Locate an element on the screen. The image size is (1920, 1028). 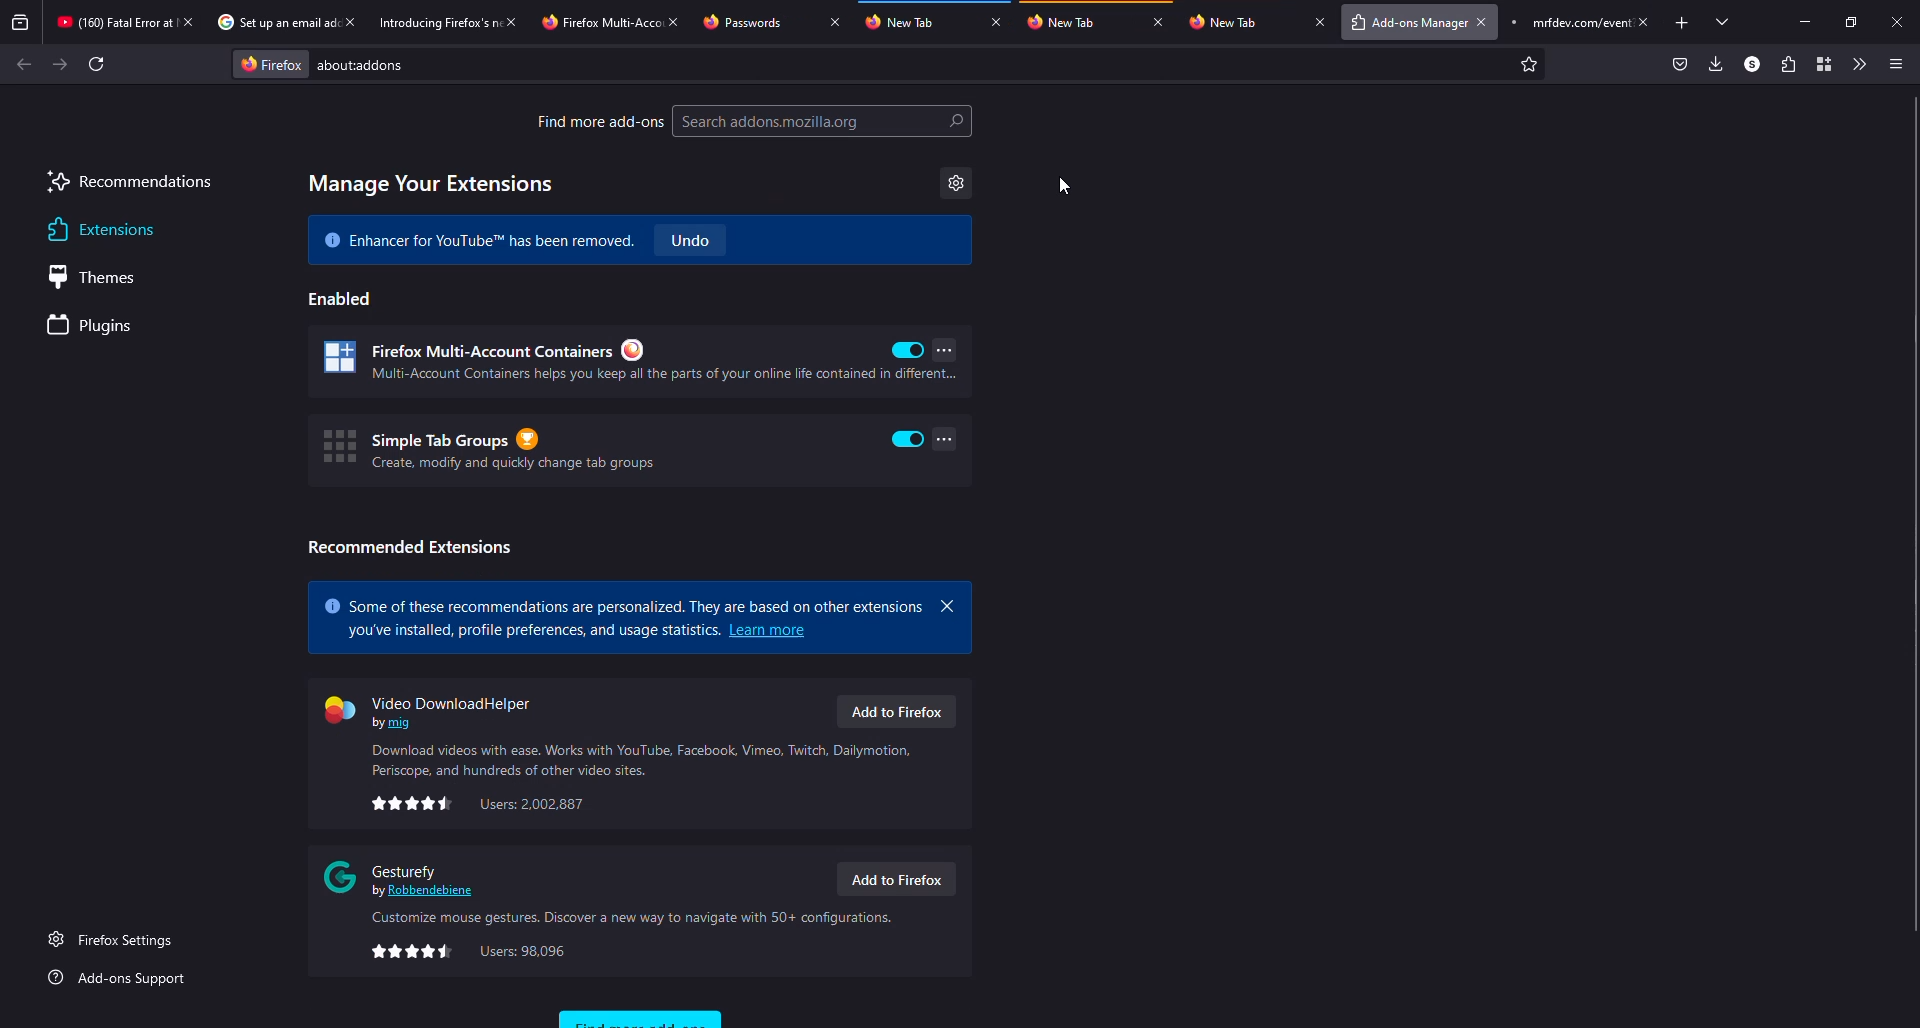
addons is located at coordinates (368, 65).